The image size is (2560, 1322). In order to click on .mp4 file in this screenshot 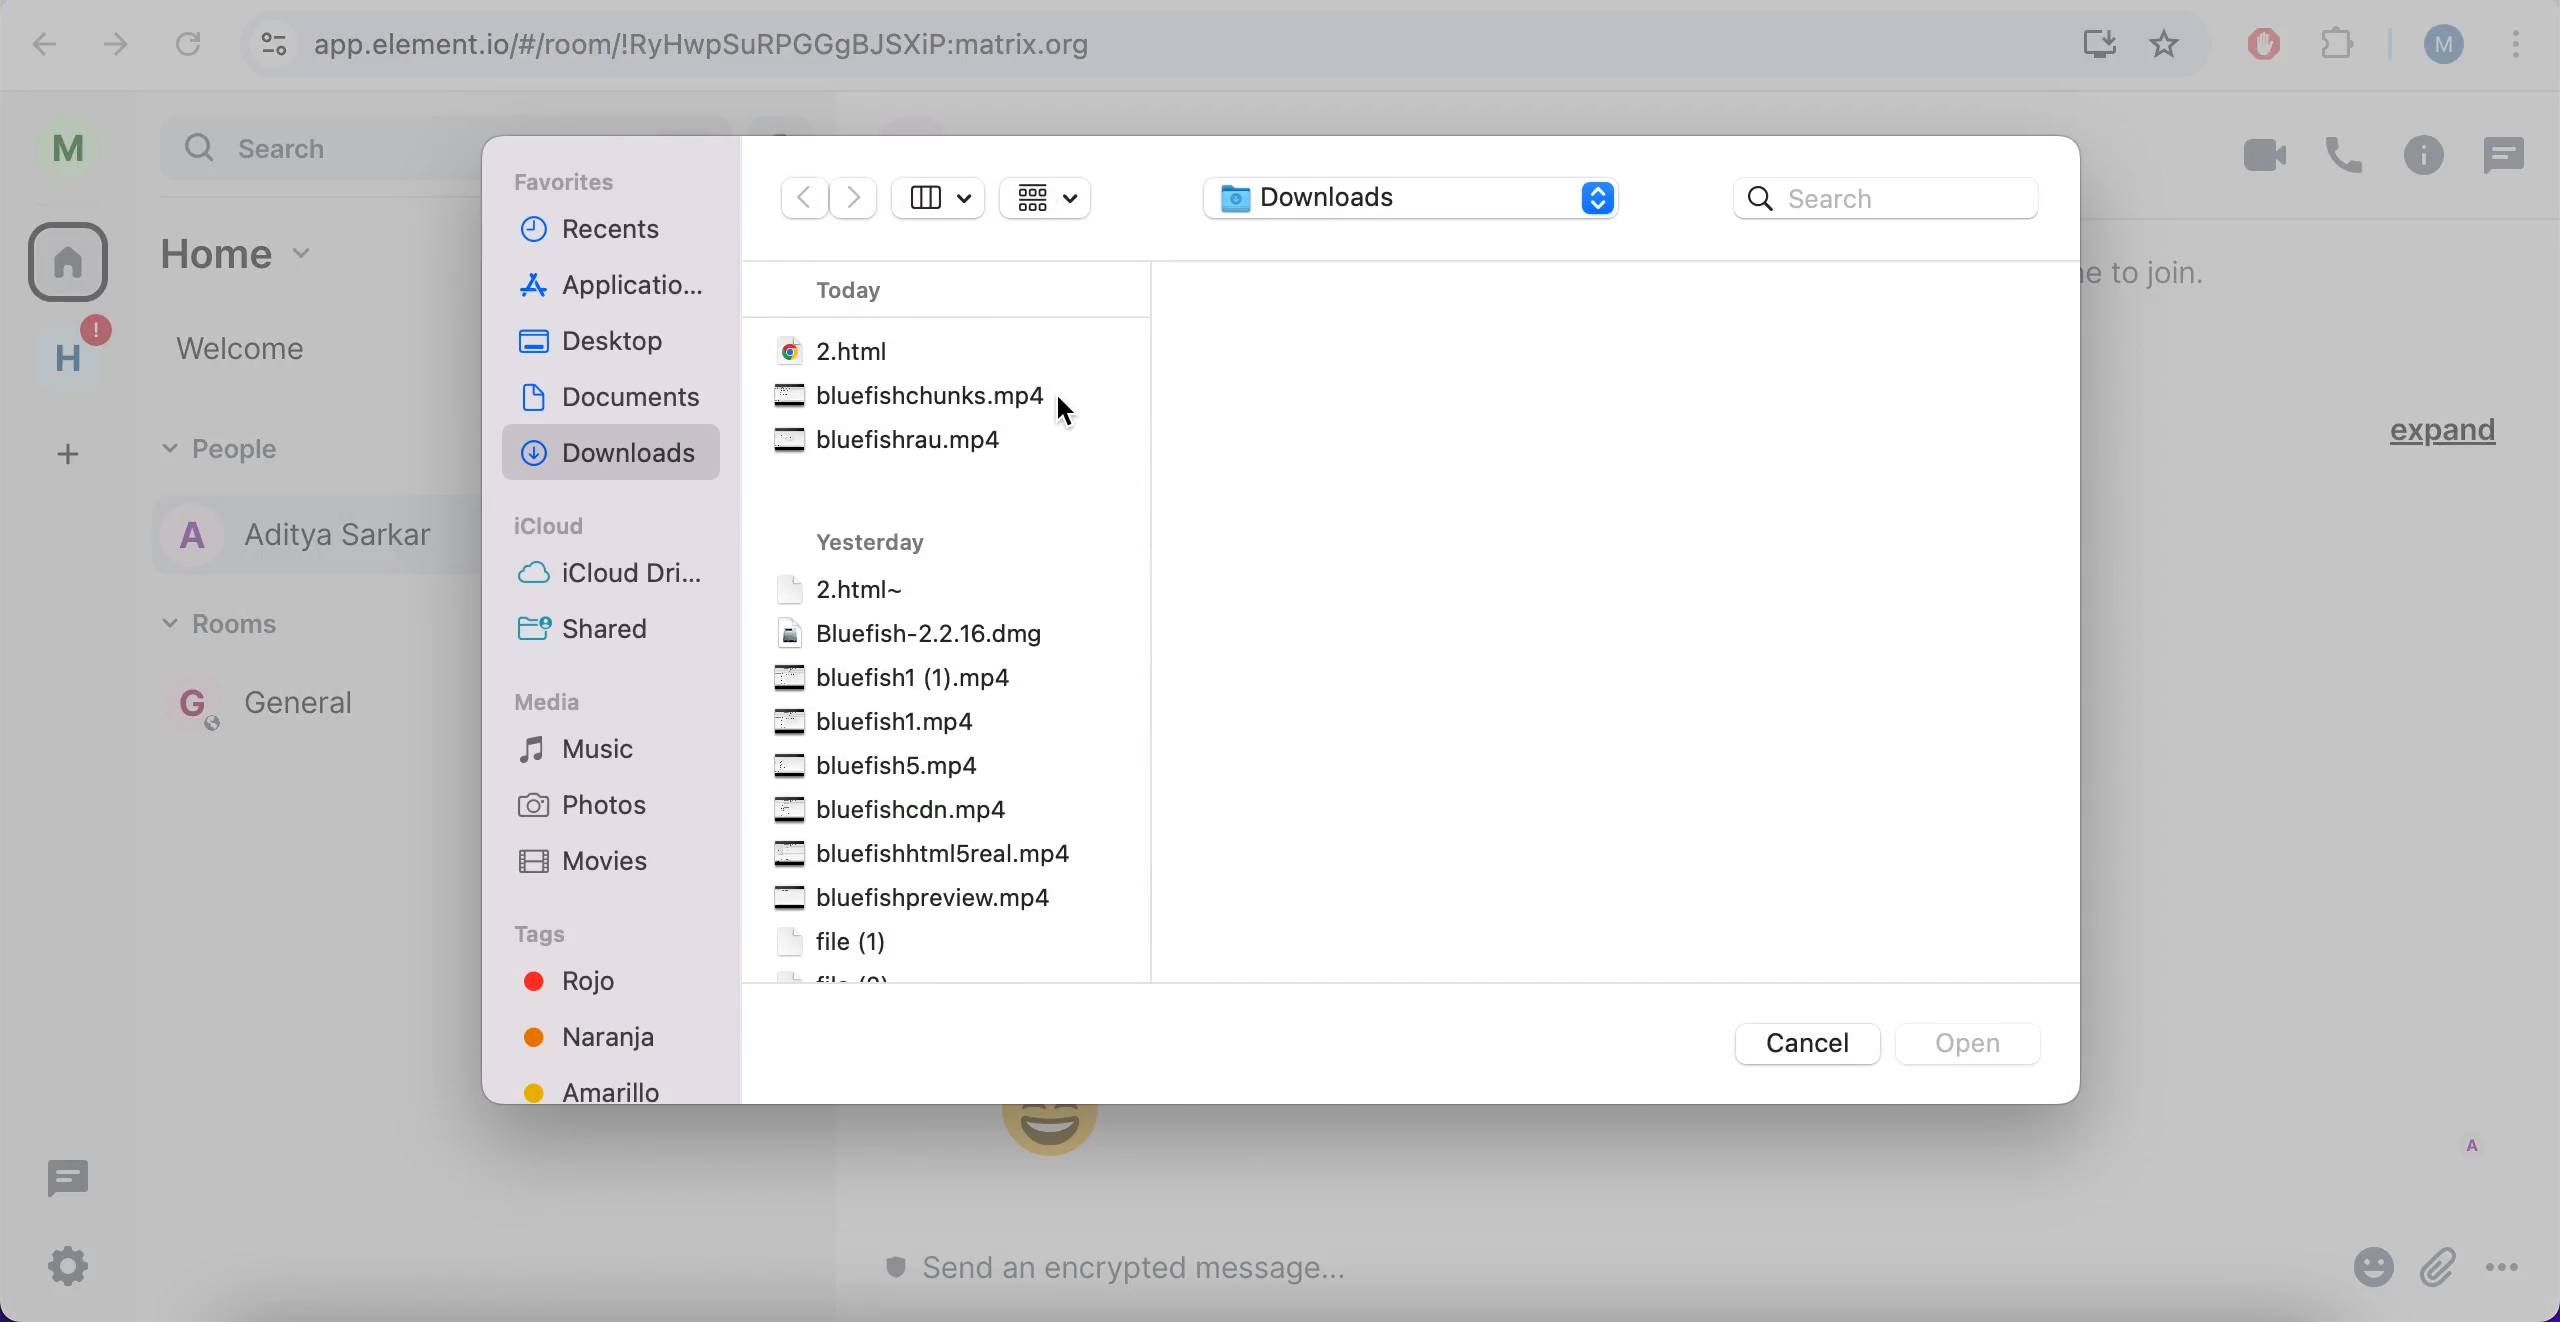, I will do `click(913, 393)`.